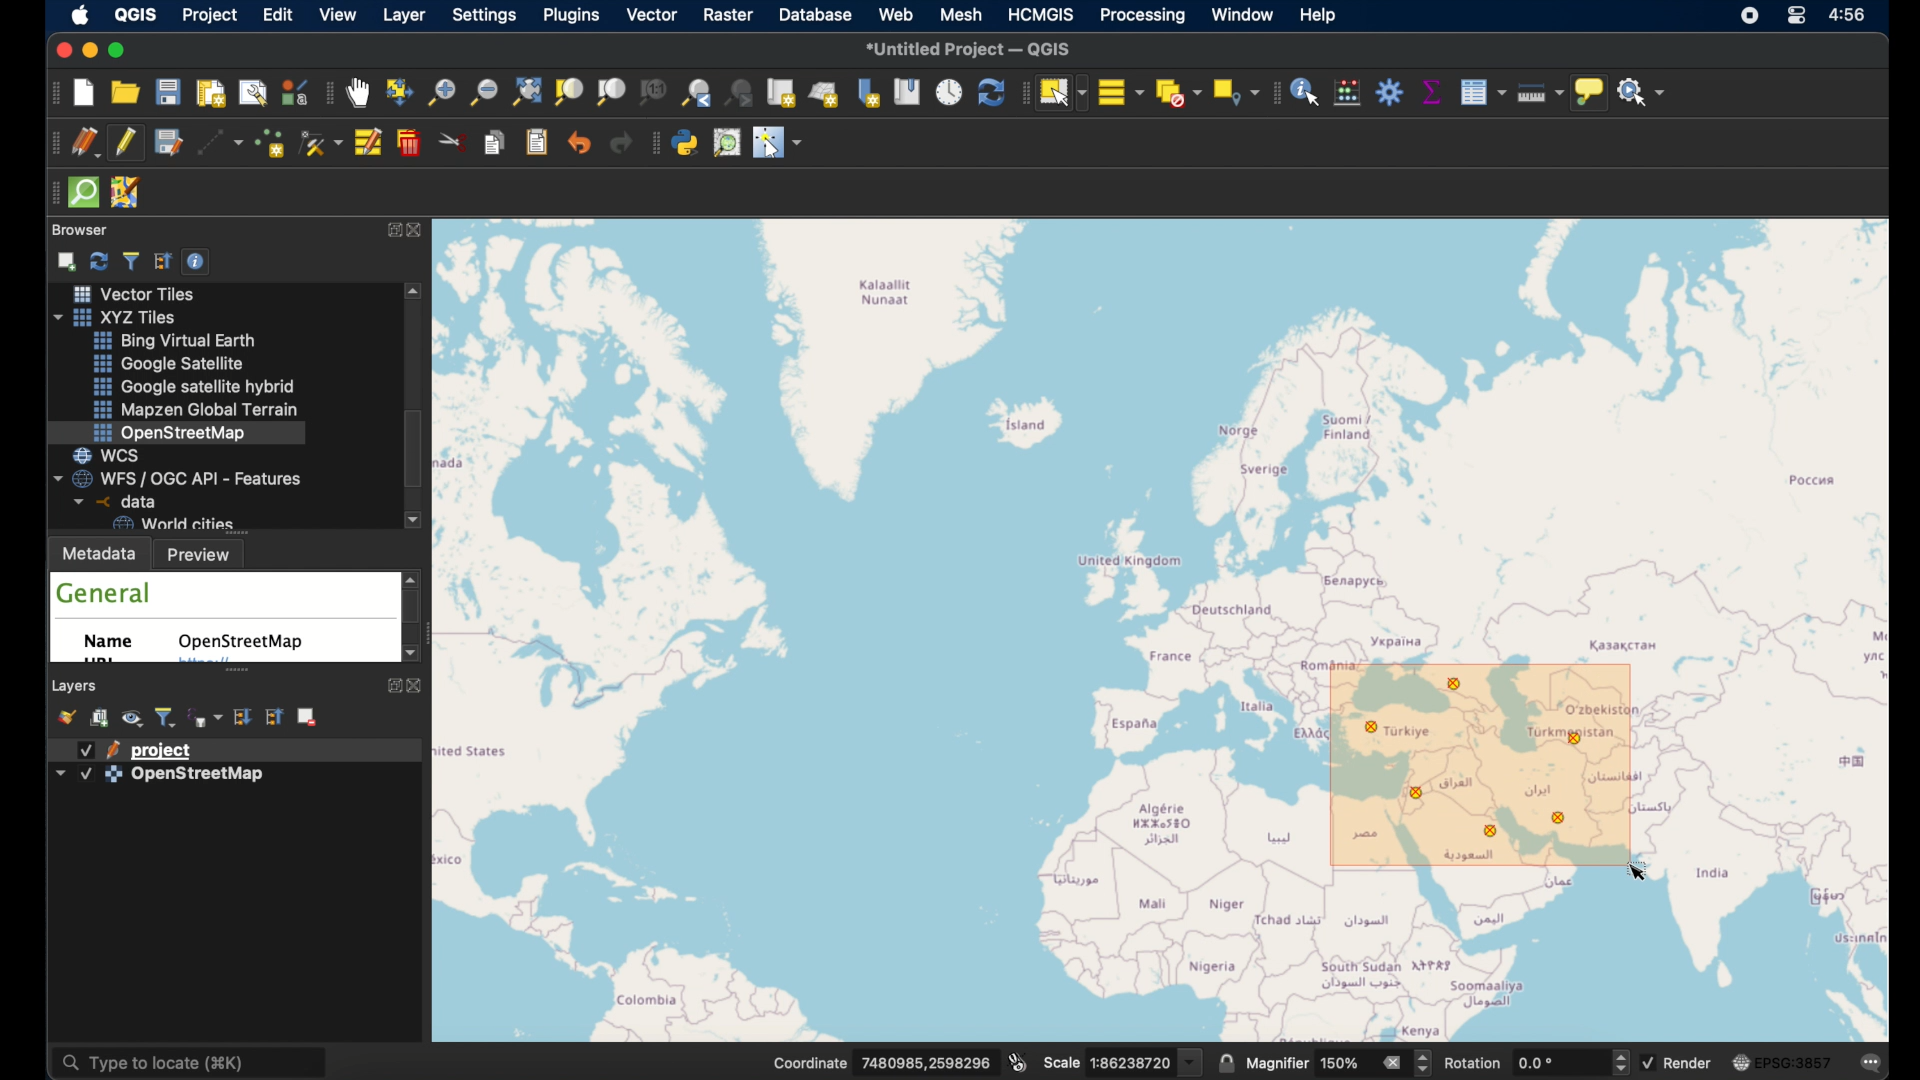 The height and width of the screenshot is (1080, 1920). I want to click on mapzen global terrain, so click(199, 410).